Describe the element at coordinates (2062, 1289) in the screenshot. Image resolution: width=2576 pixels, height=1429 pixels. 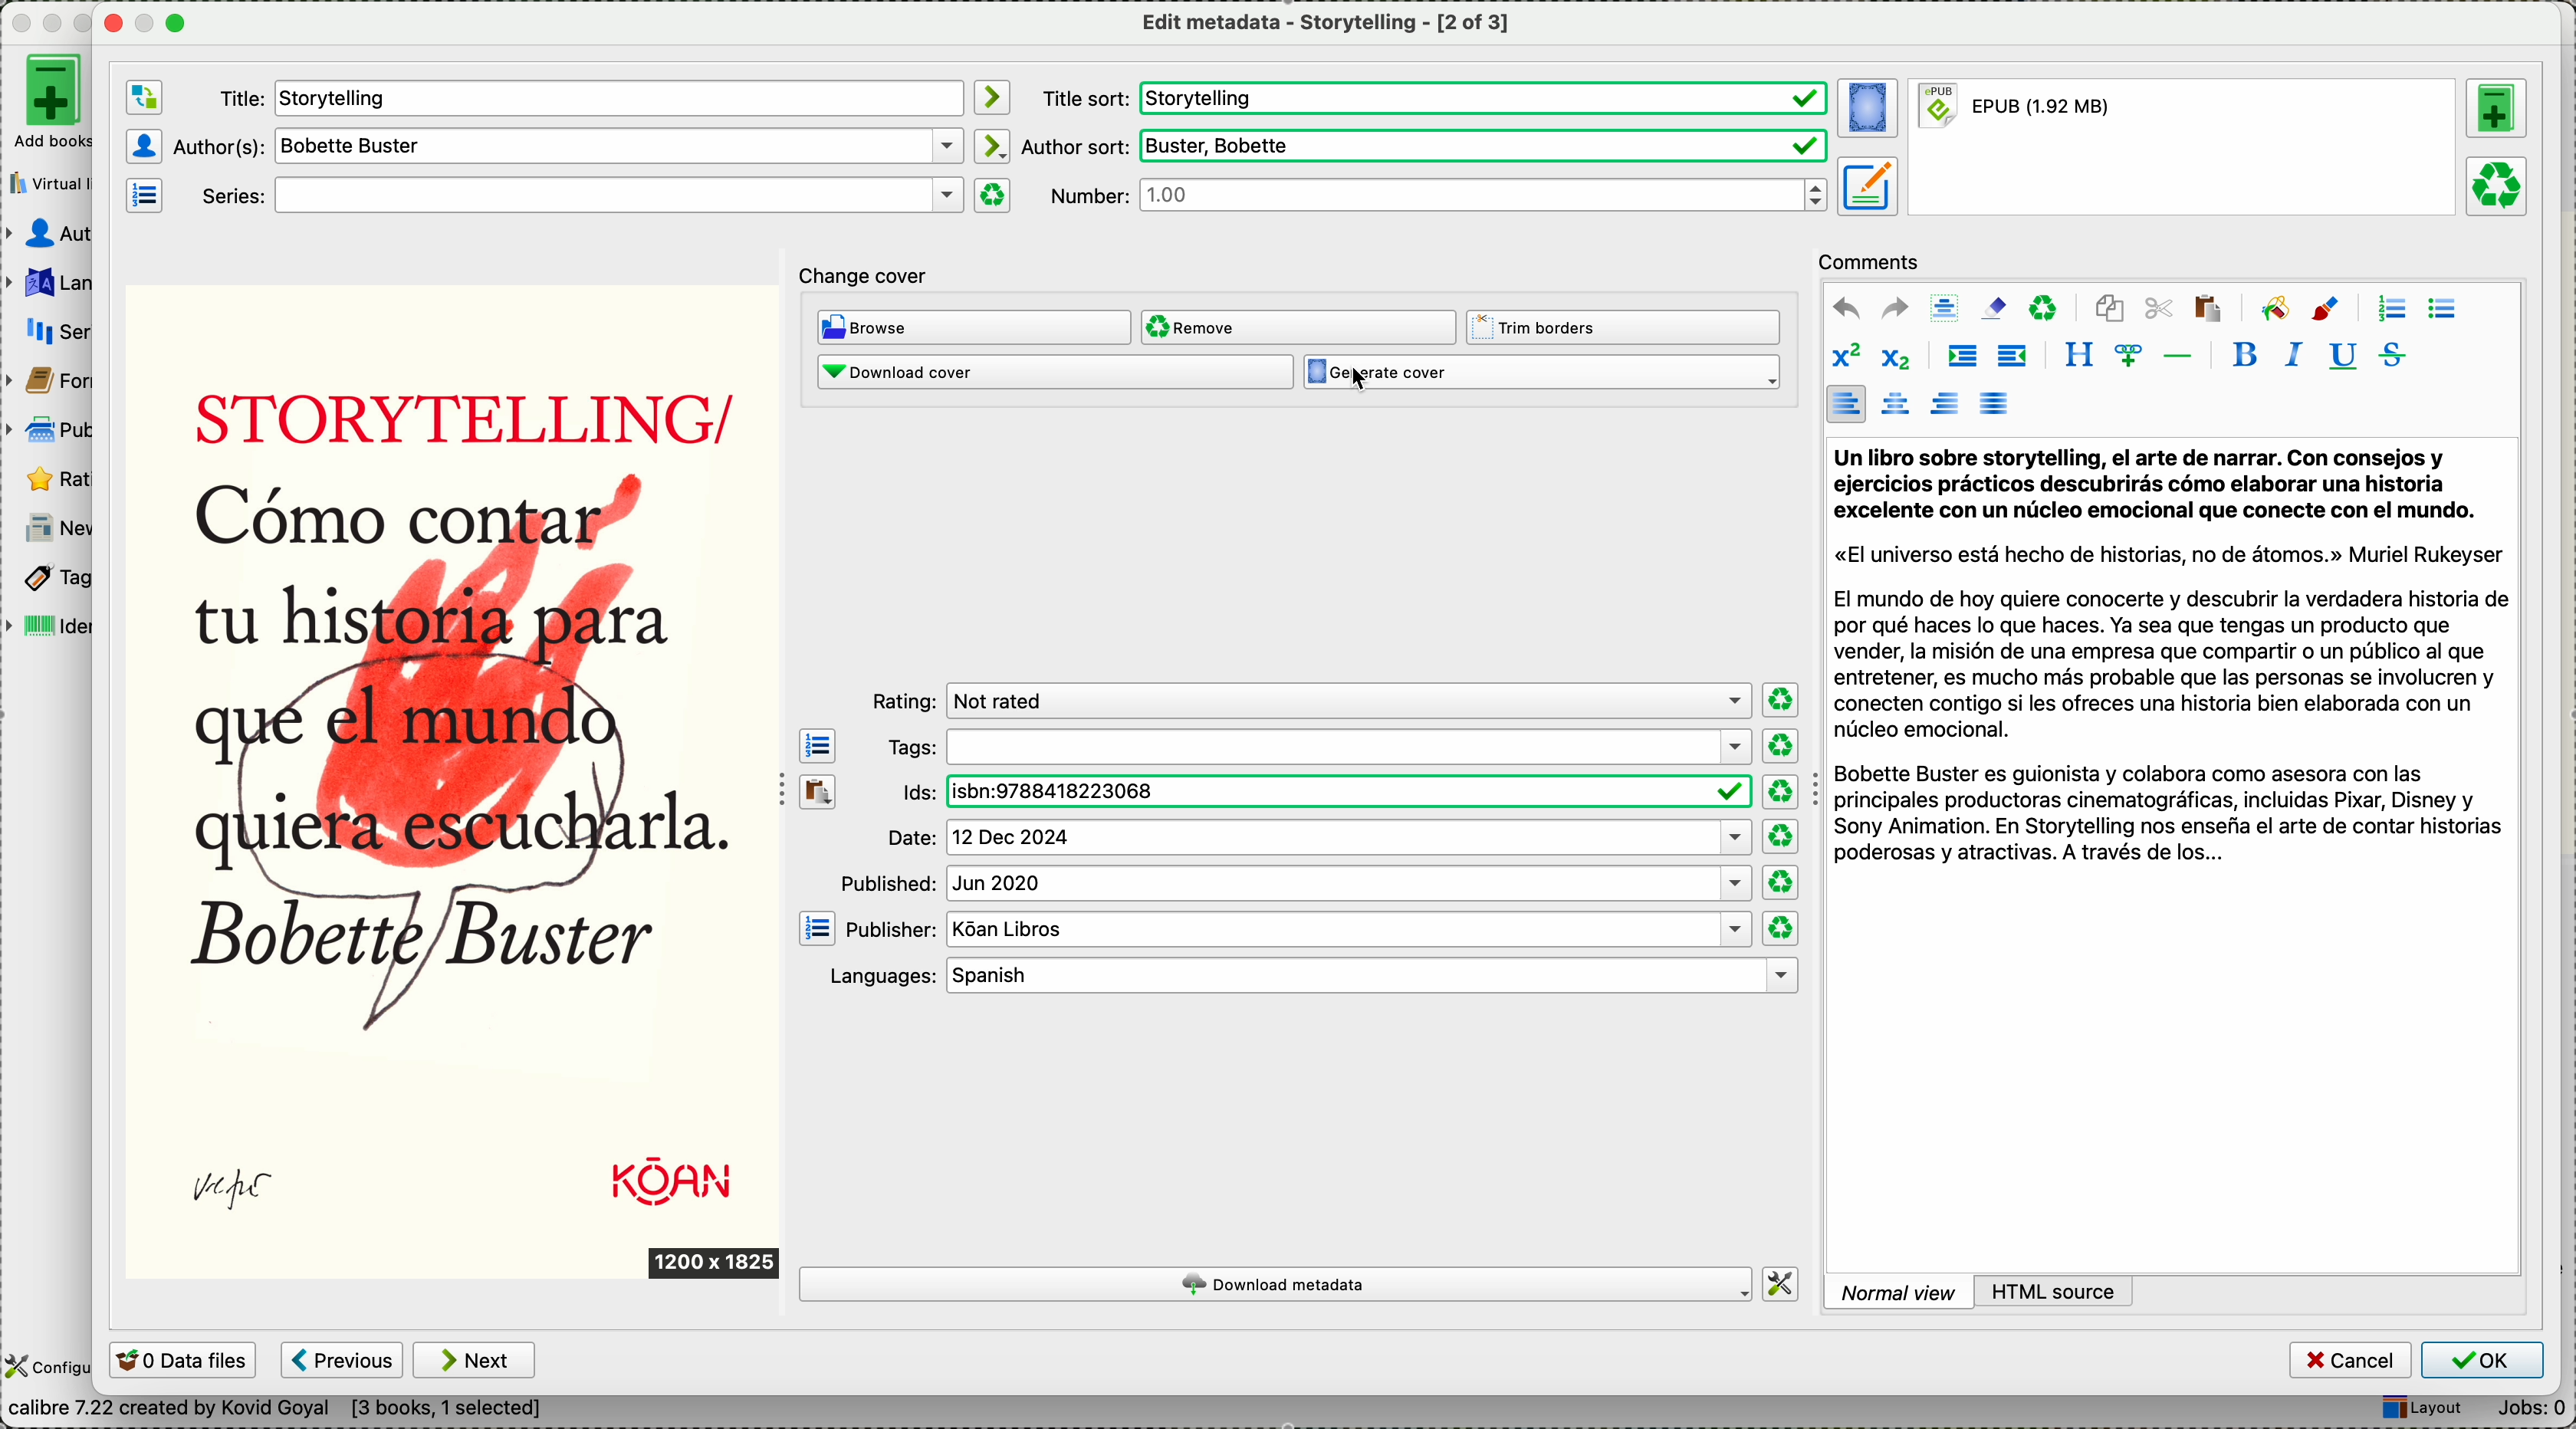
I see `HTML source` at that location.